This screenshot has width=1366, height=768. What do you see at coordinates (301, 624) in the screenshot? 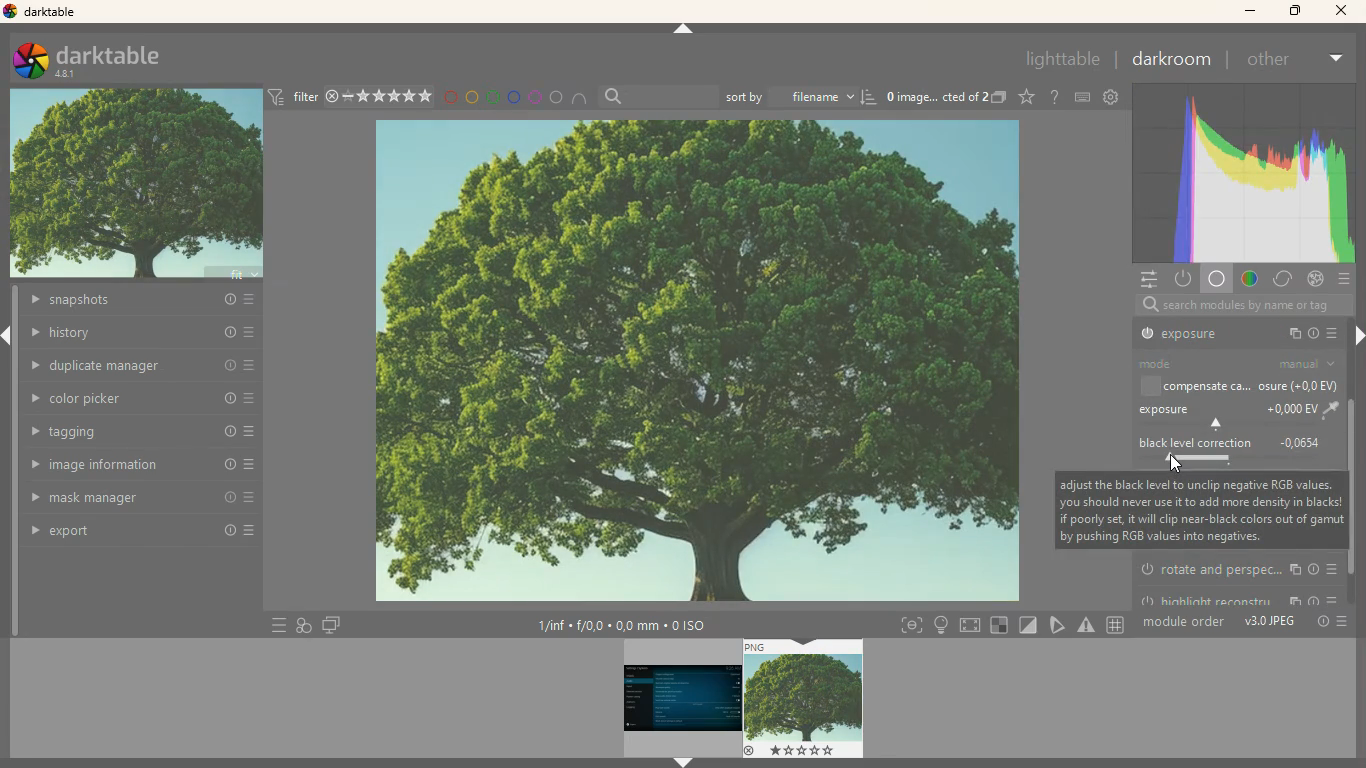
I see `diagram` at bounding box center [301, 624].